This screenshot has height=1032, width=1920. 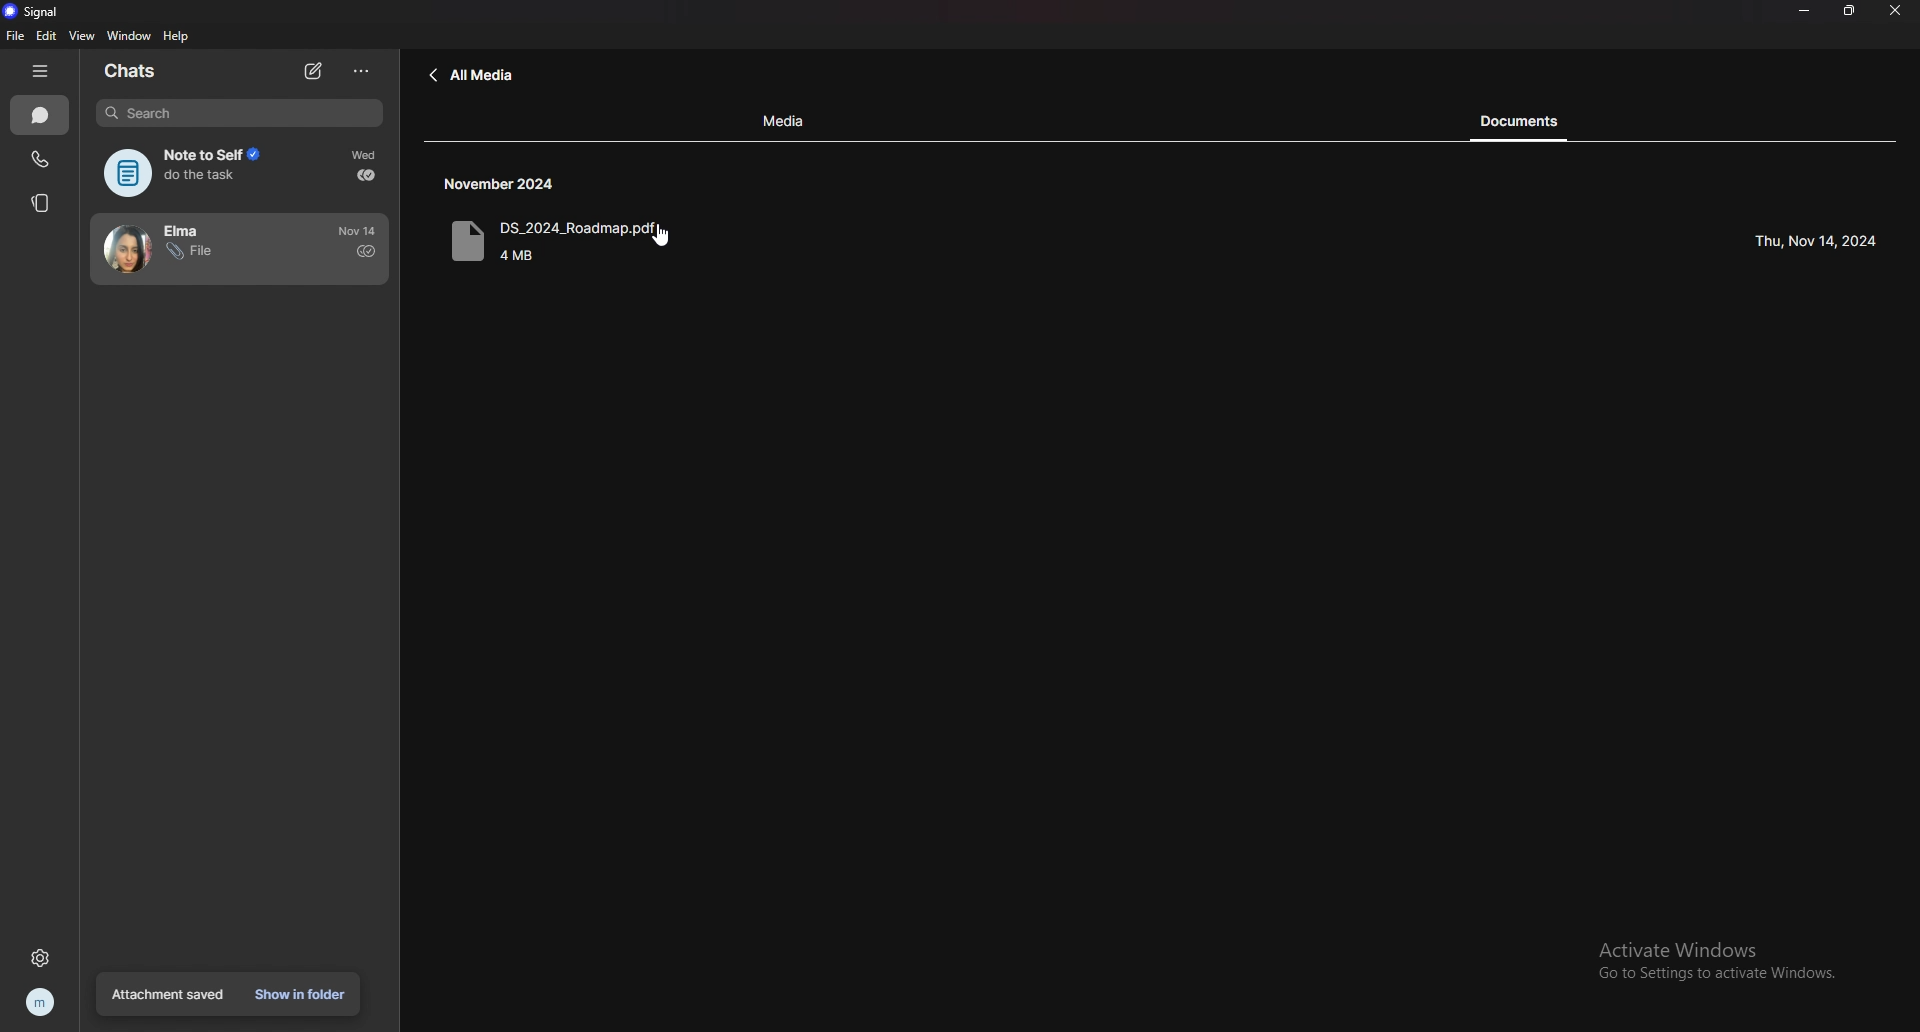 I want to click on contact, so click(x=197, y=249).